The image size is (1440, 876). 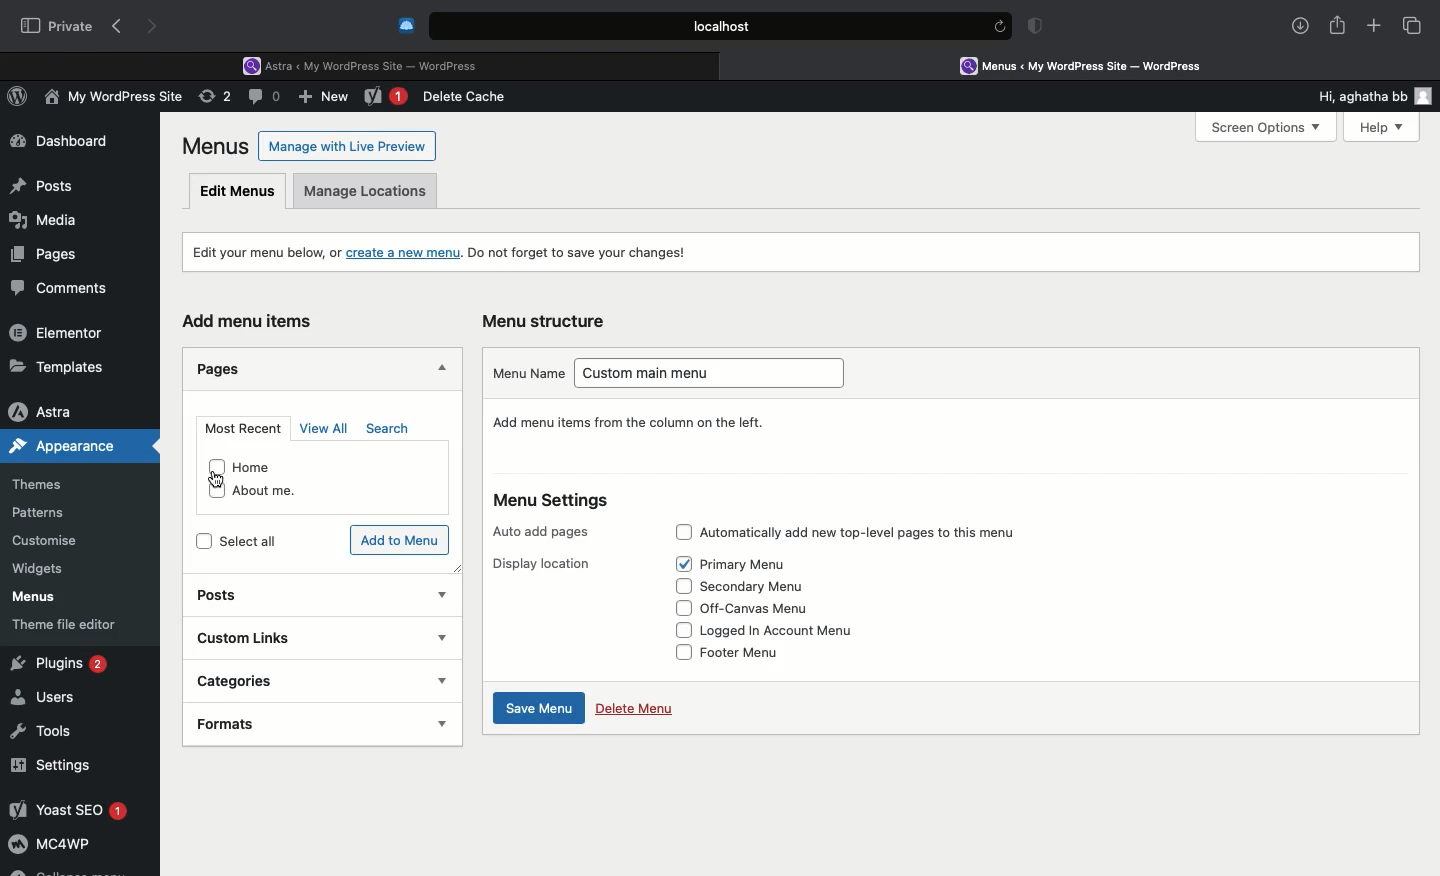 I want to click on Auto add pages, so click(x=545, y=527).